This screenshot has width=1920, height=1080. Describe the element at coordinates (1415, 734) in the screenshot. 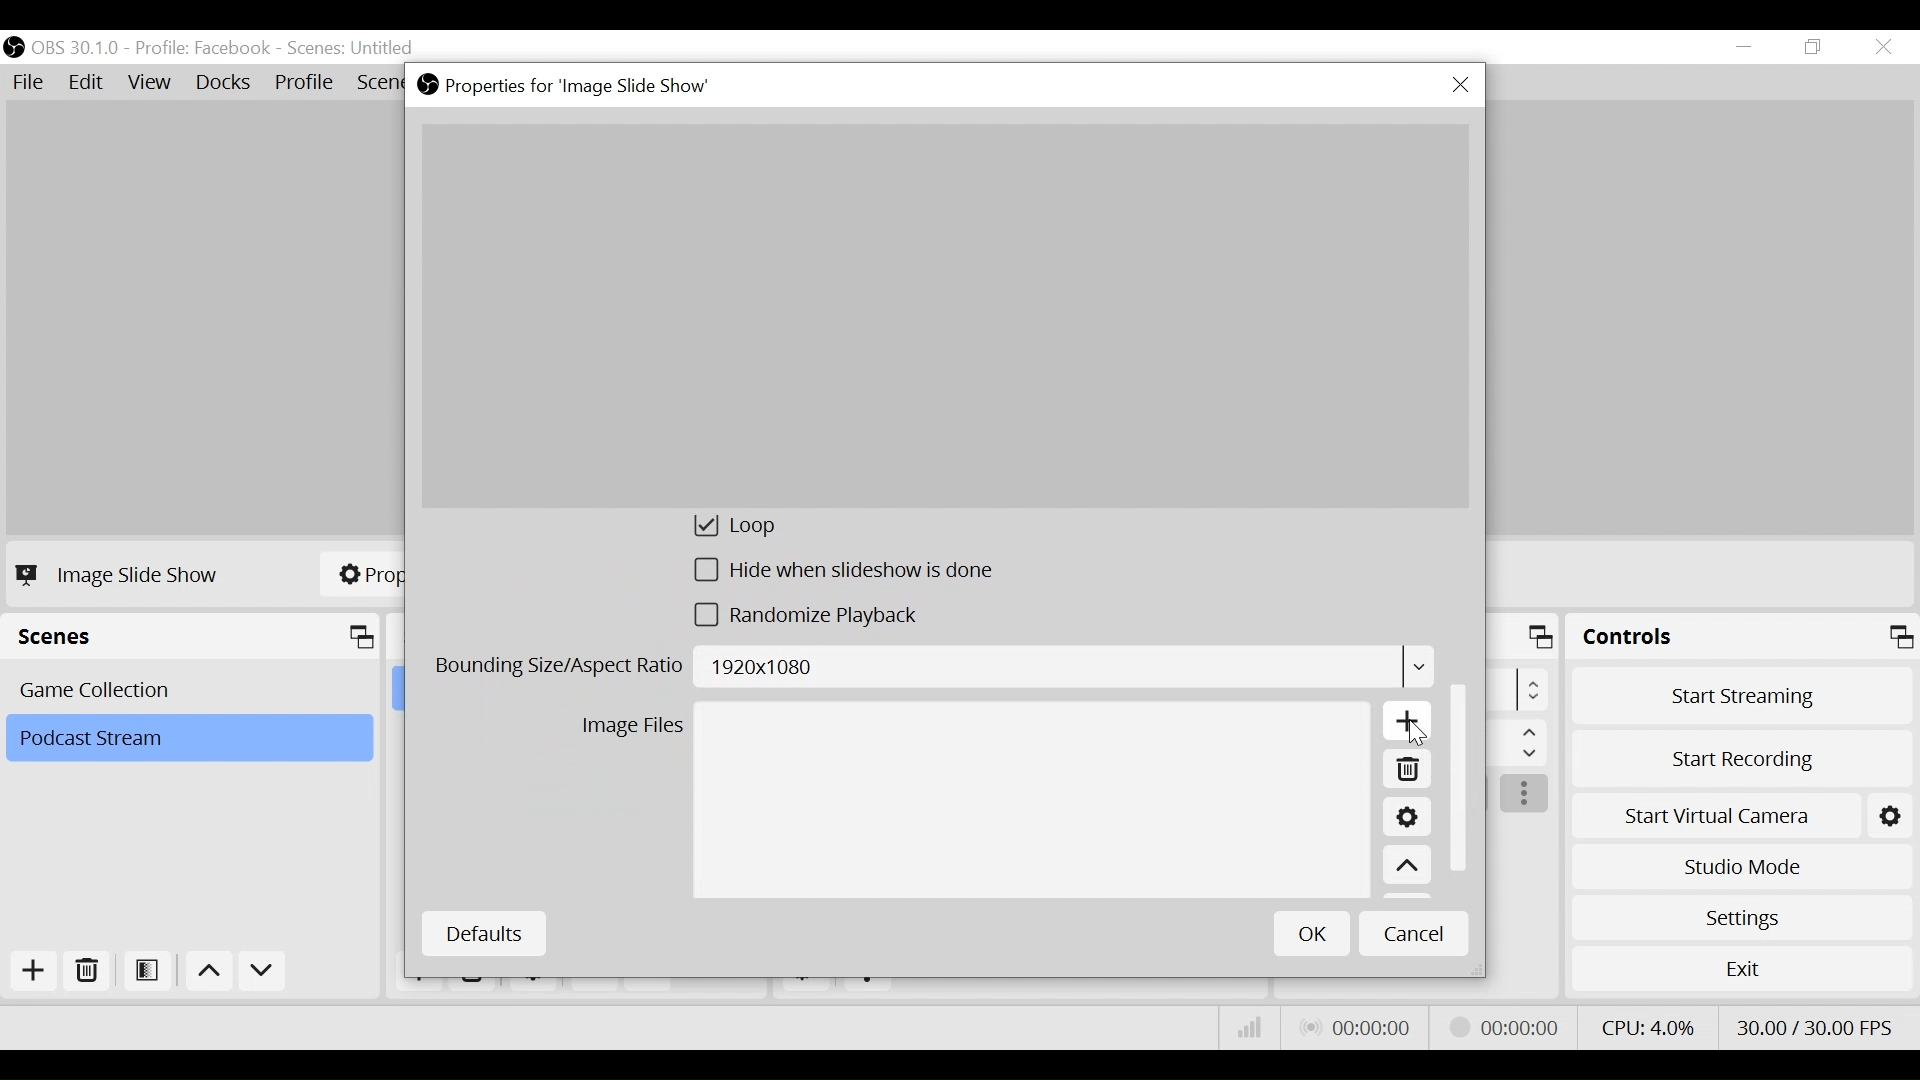

I see `Cursor` at that location.